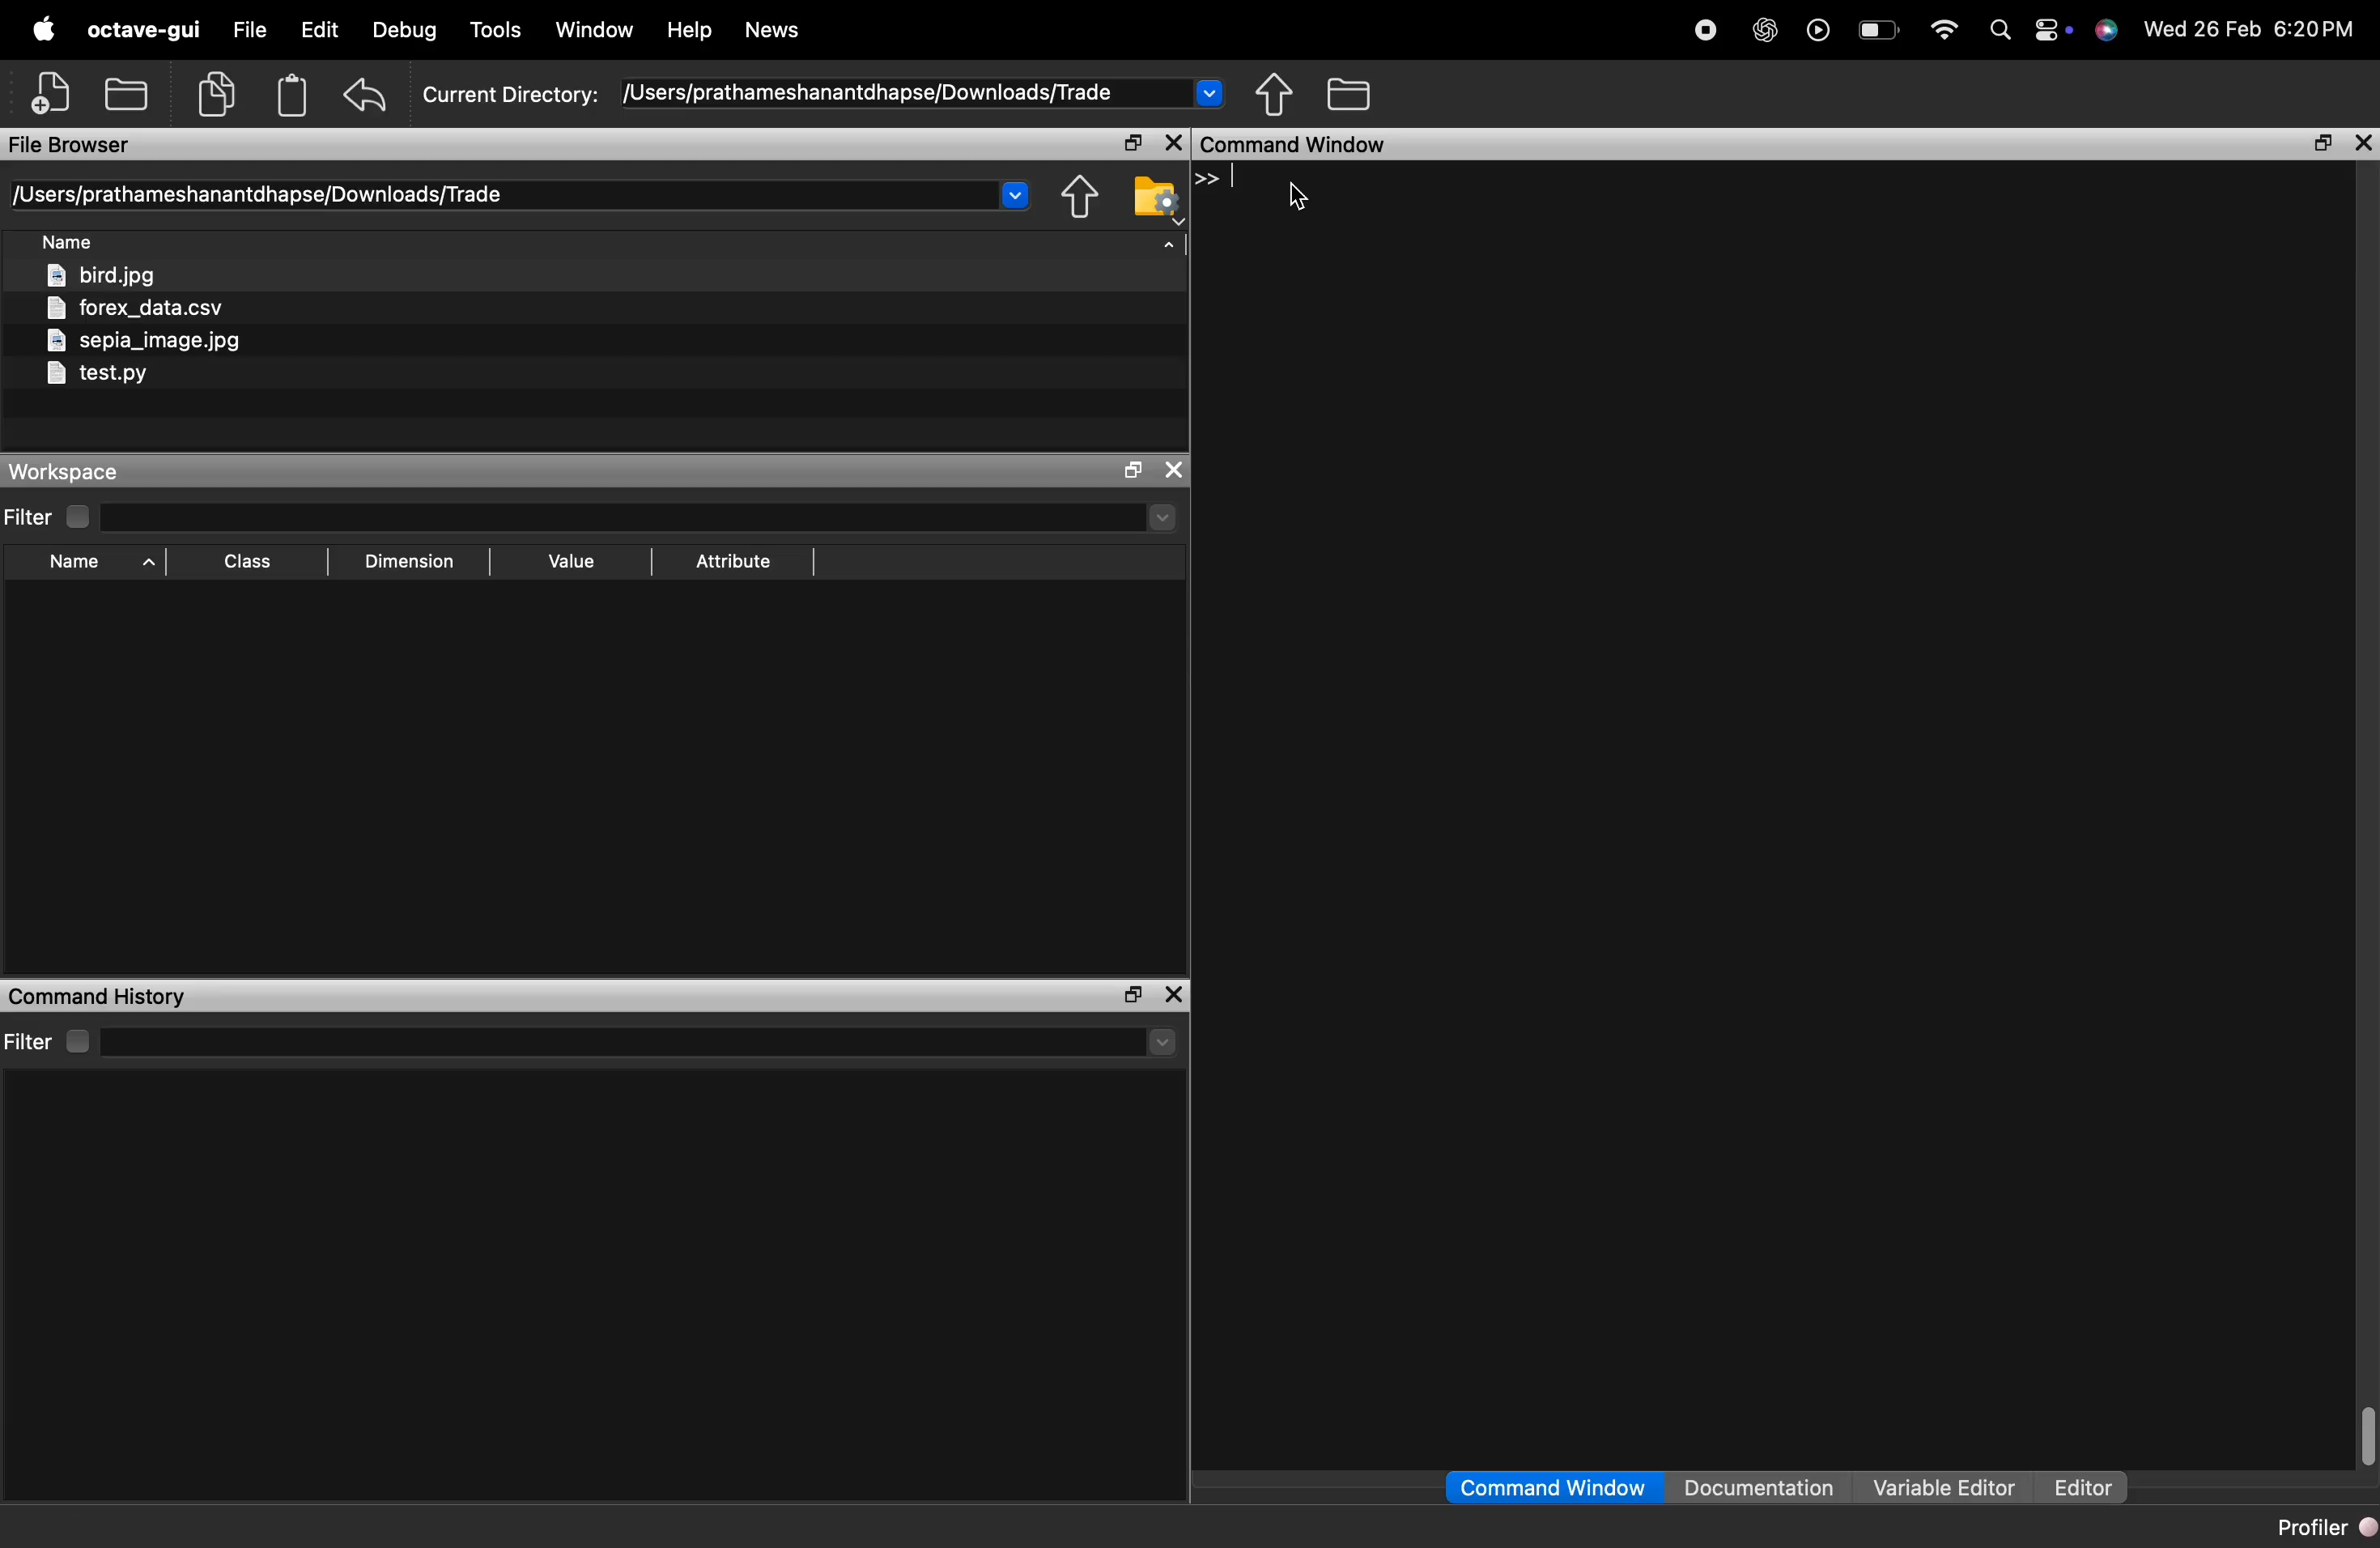  I want to click on forex_data.csv, so click(139, 310).